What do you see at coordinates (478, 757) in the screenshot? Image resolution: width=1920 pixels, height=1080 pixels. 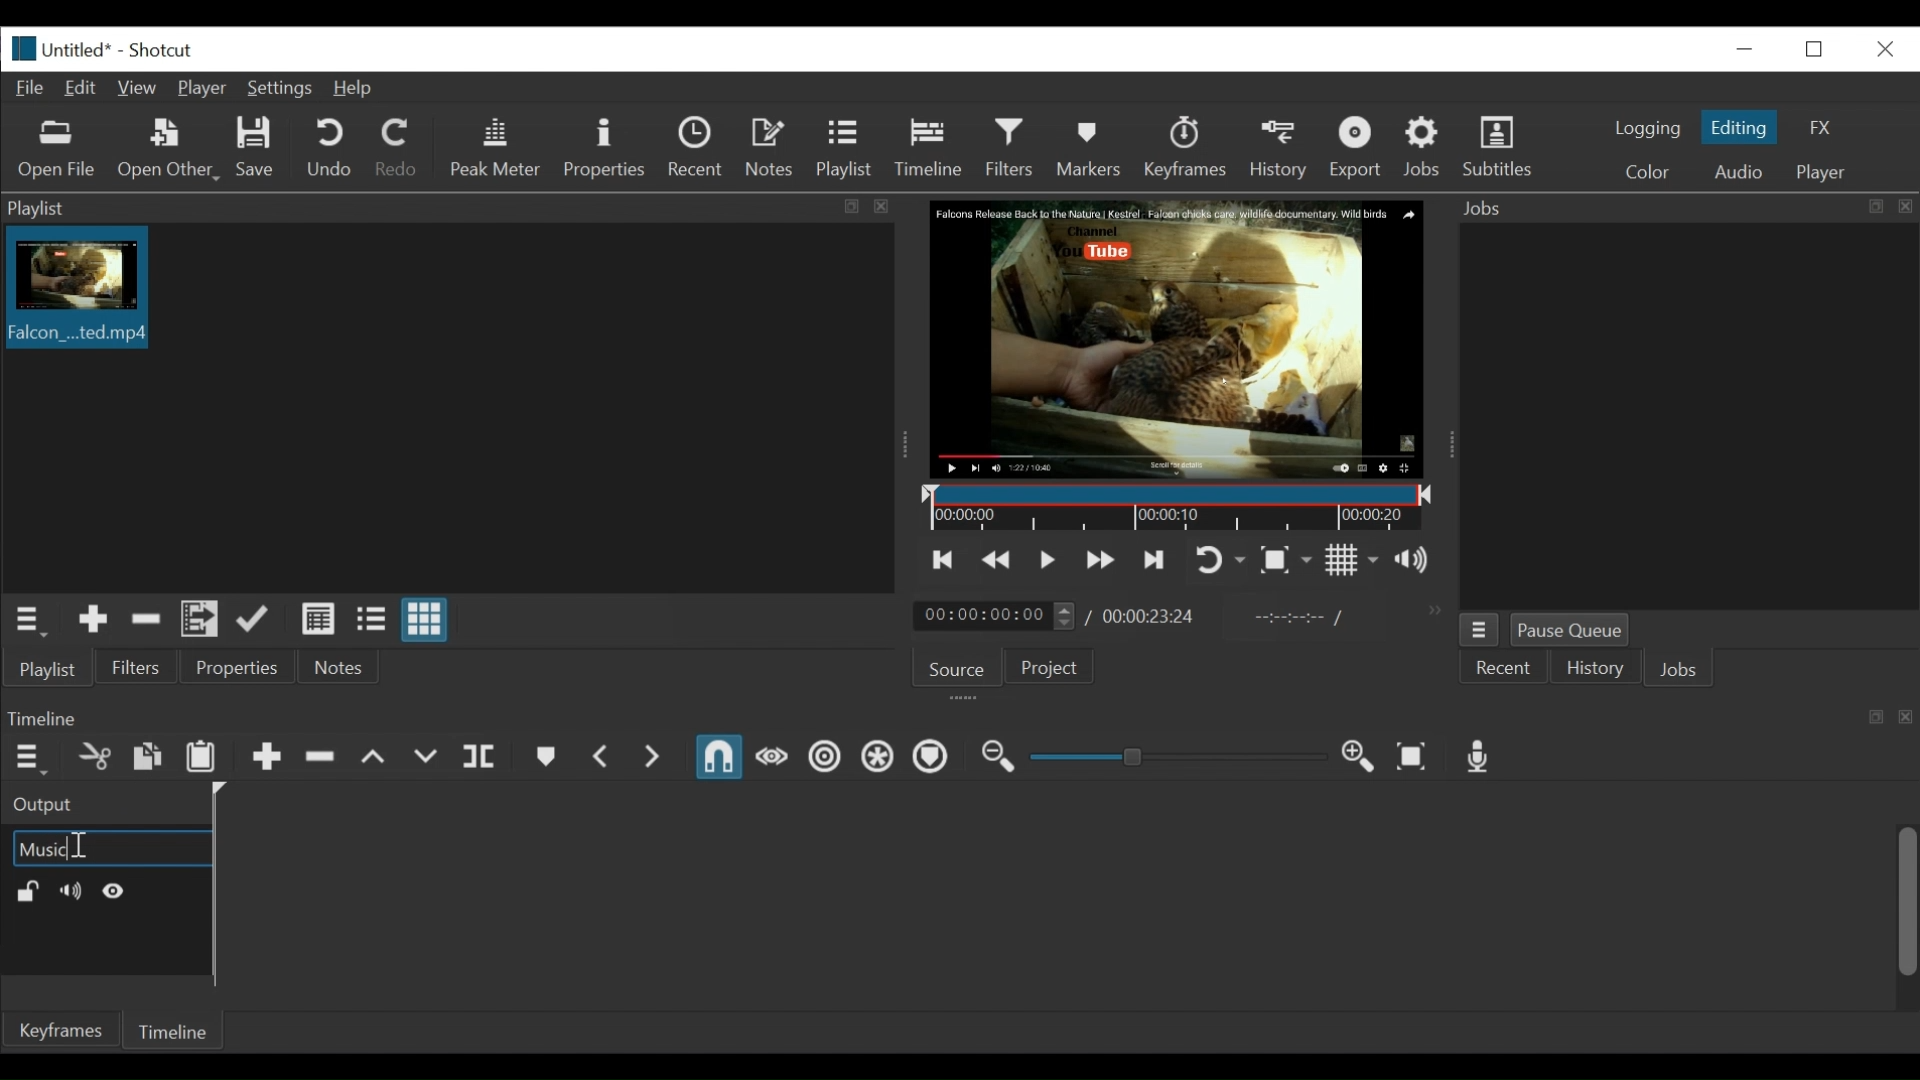 I see `Split at playhead` at bounding box center [478, 757].